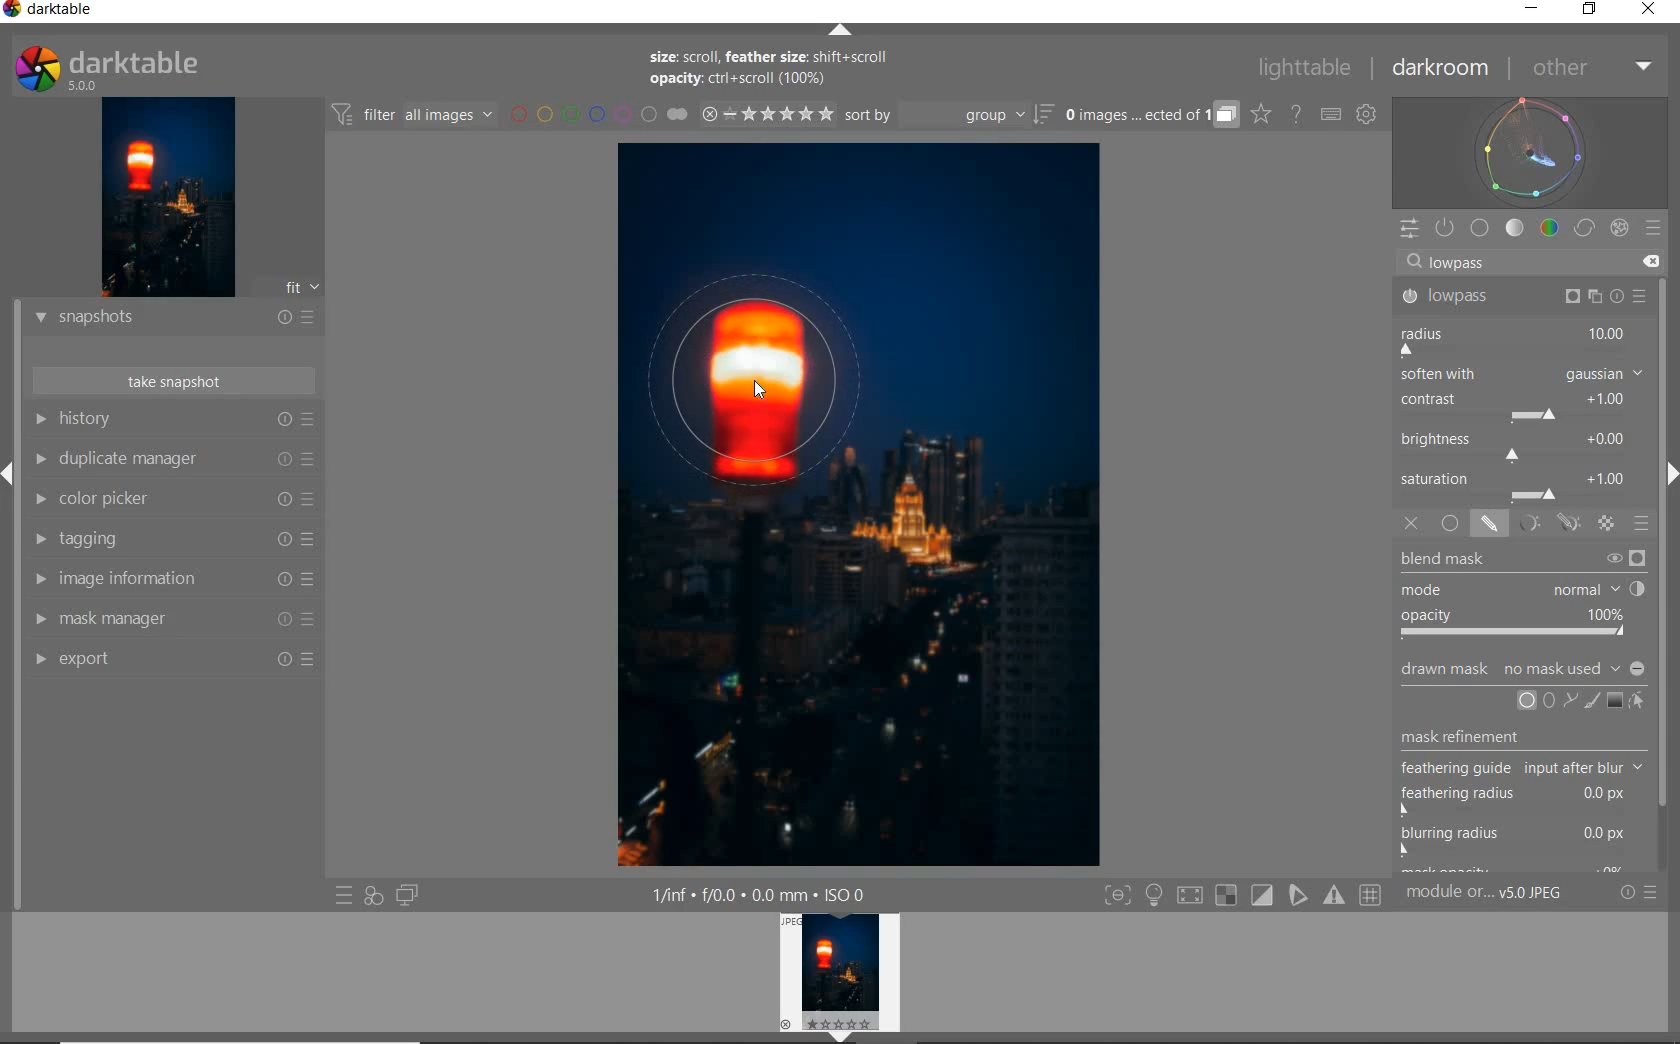 This screenshot has height=1044, width=1680. What do you see at coordinates (168, 196) in the screenshot?
I see `IMAGE PREVIEW` at bounding box center [168, 196].